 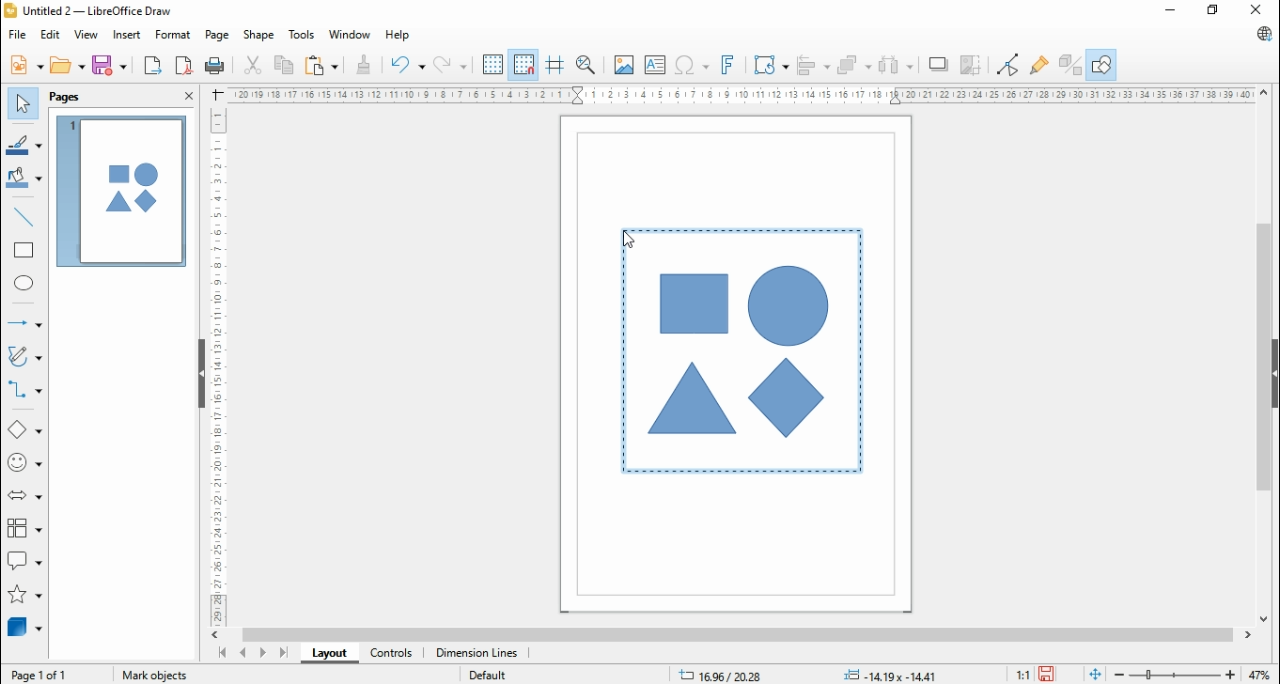 What do you see at coordinates (744, 94) in the screenshot?
I see `horizontal scale` at bounding box center [744, 94].